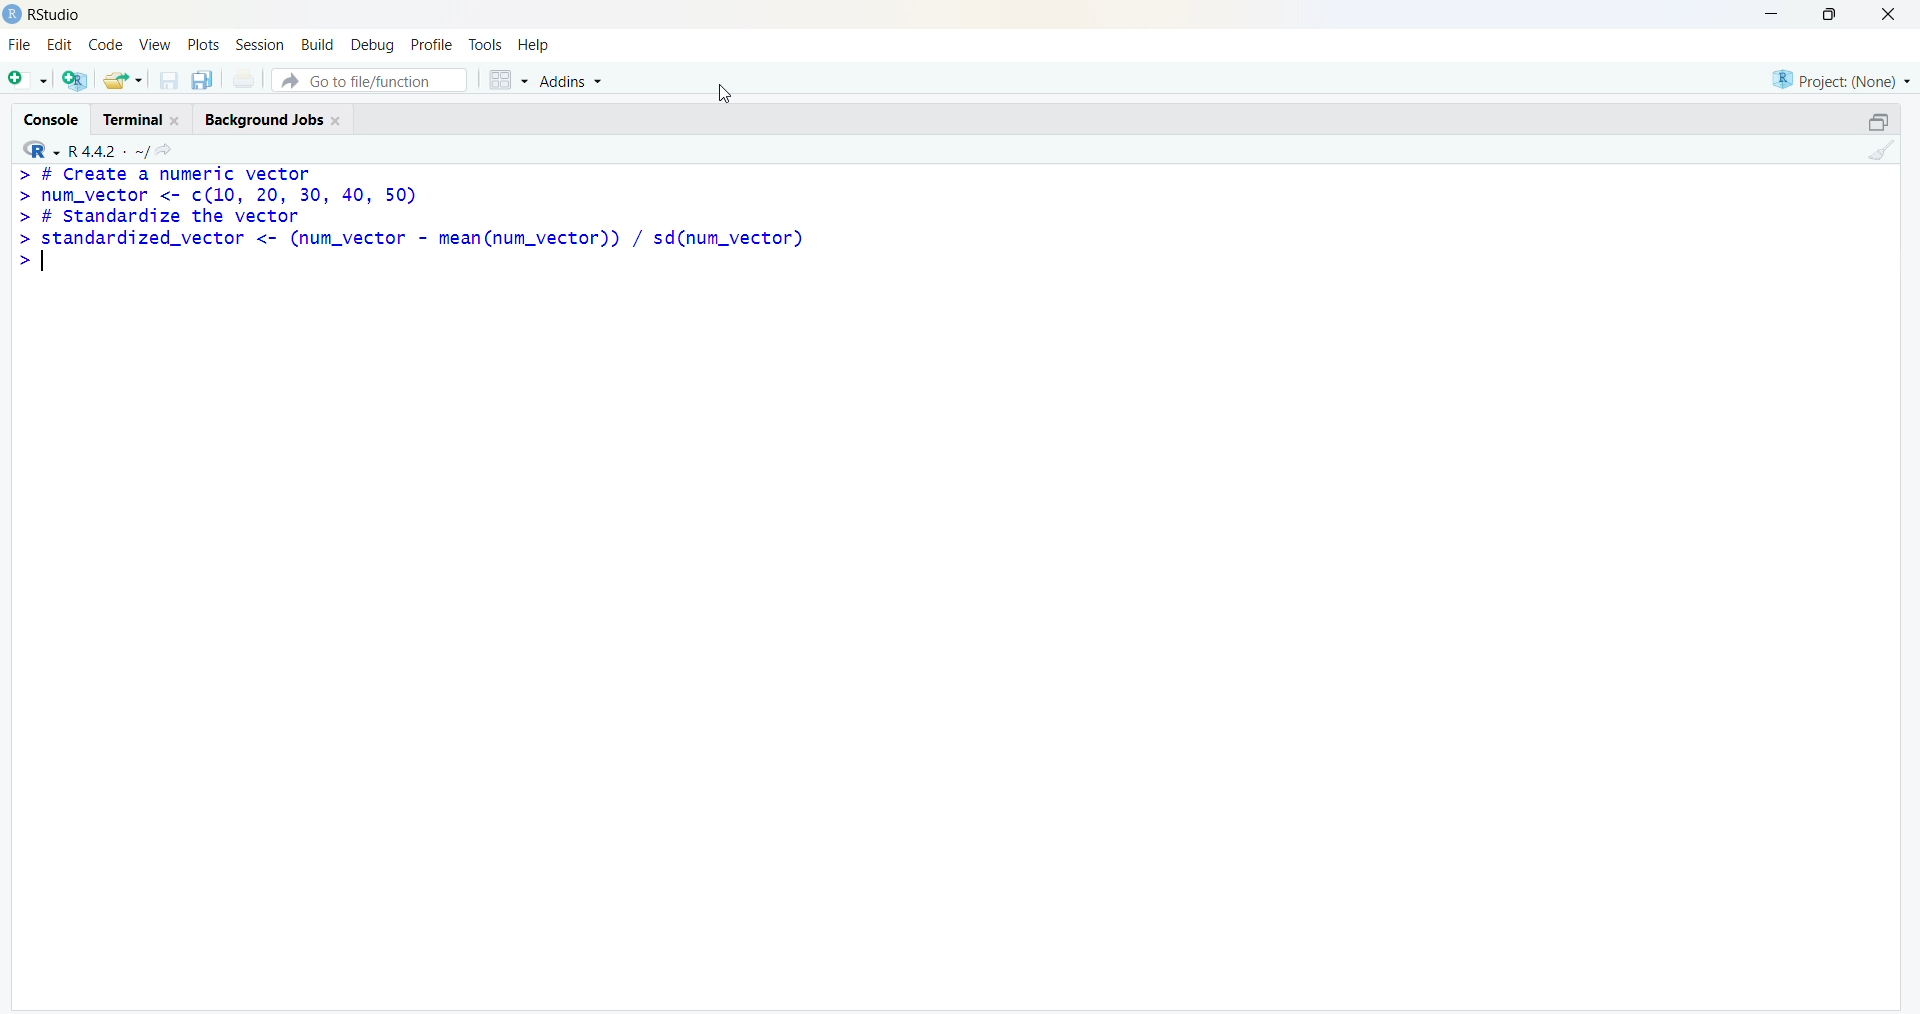 This screenshot has width=1920, height=1014. What do you see at coordinates (202, 44) in the screenshot?
I see `plots` at bounding box center [202, 44].